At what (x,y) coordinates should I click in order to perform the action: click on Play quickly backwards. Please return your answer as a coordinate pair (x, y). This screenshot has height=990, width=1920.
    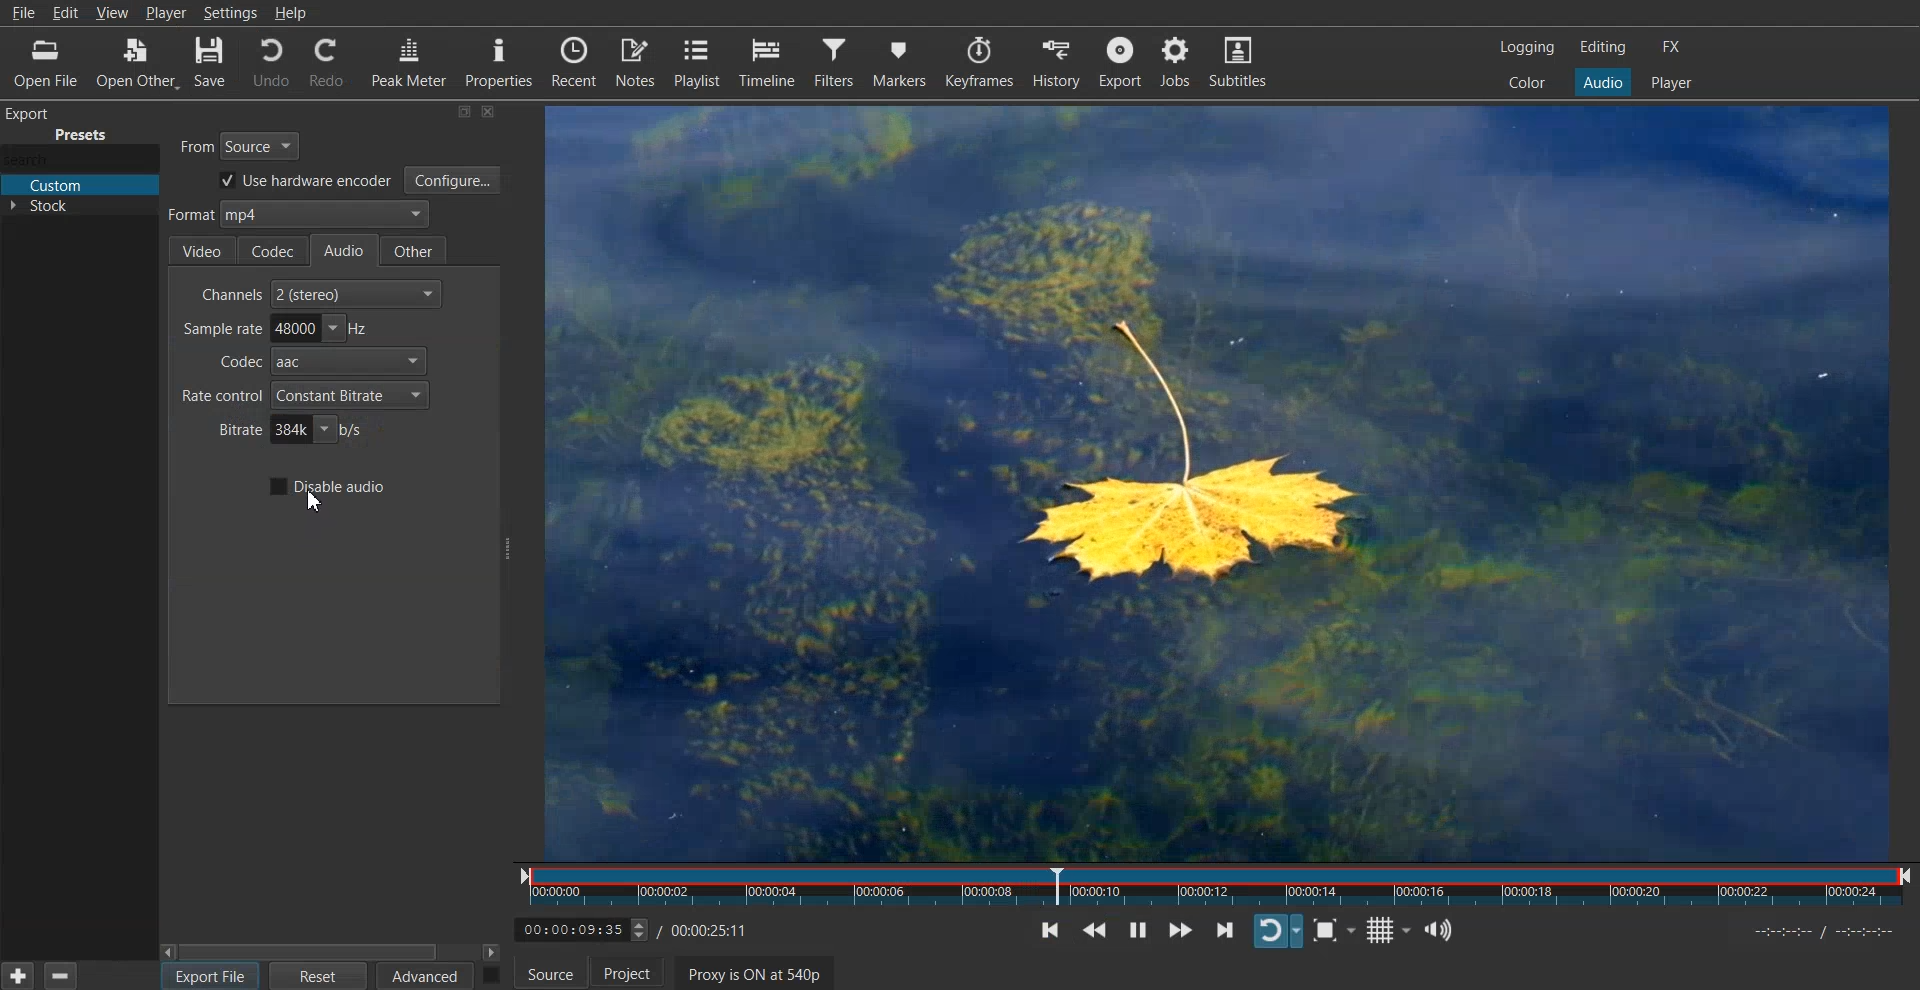
    Looking at the image, I should click on (1103, 929).